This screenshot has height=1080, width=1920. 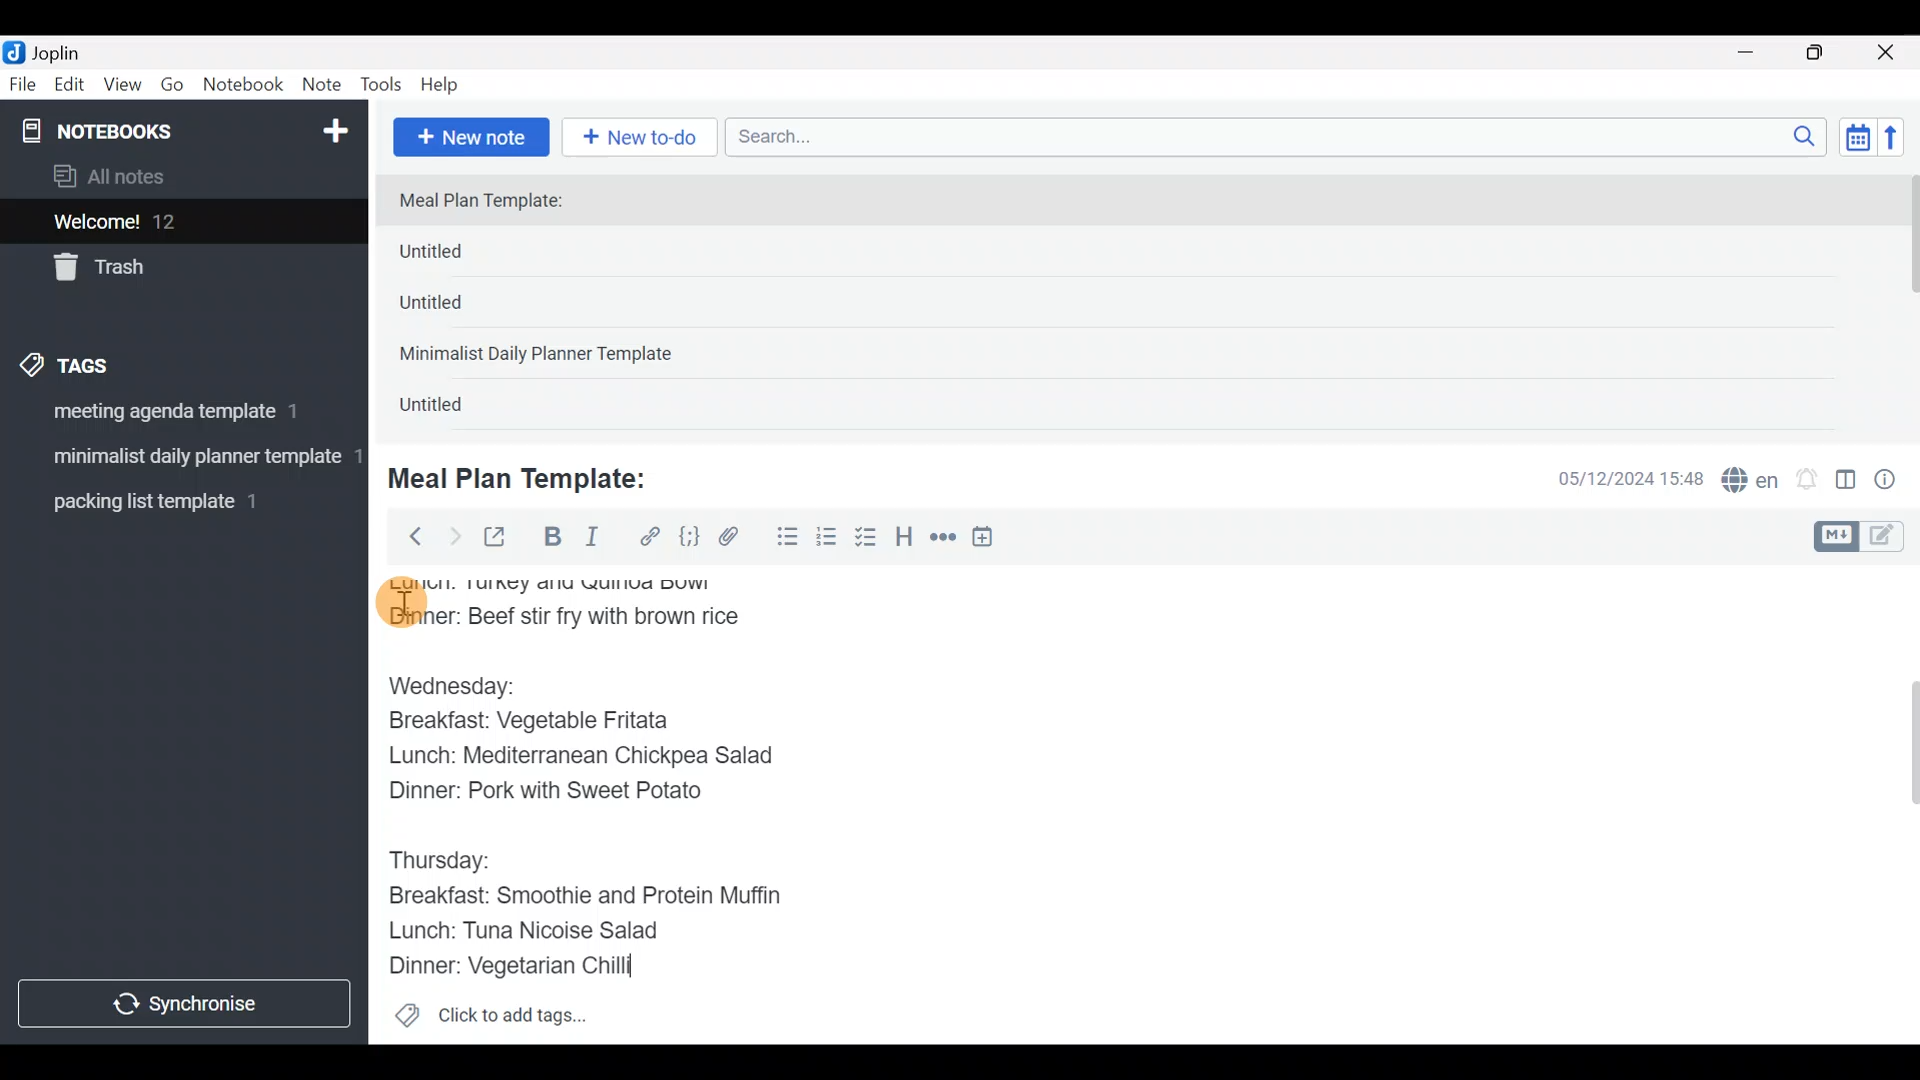 What do you see at coordinates (1907, 302) in the screenshot?
I see `scroll bar` at bounding box center [1907, 302].